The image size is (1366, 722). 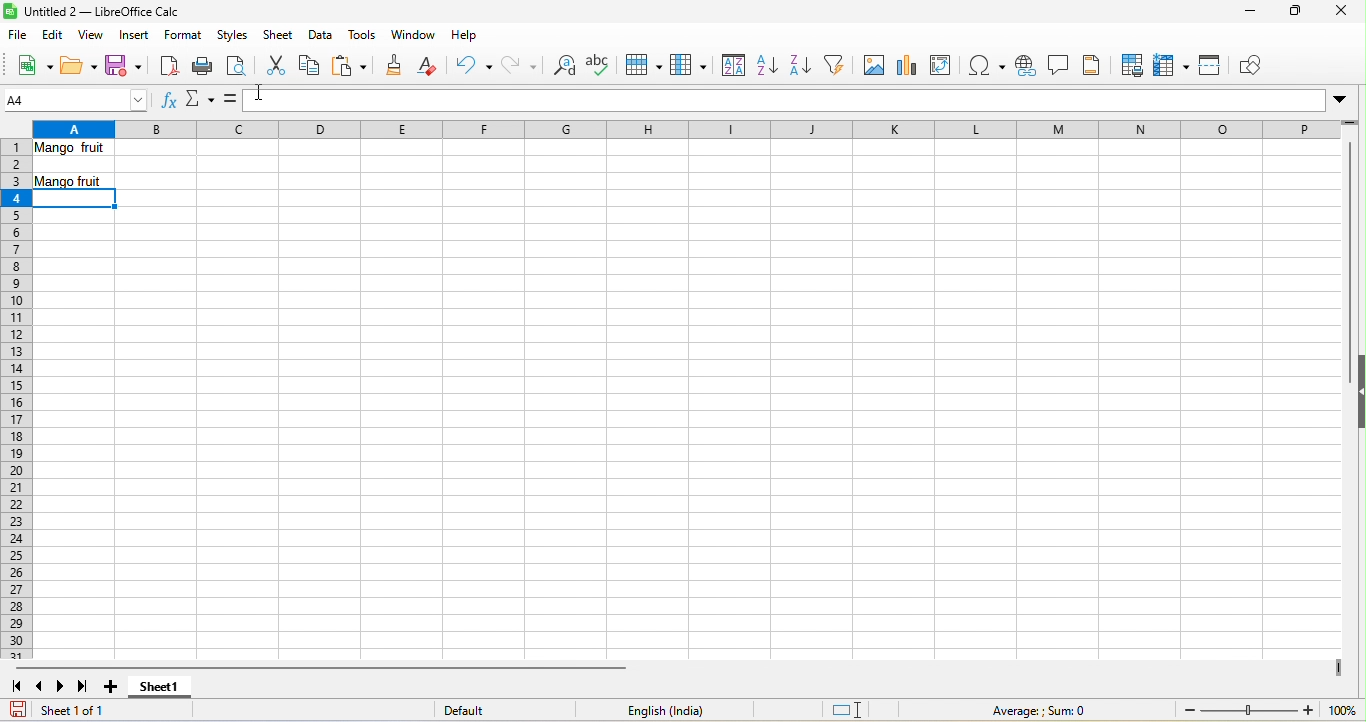 I want to click on standard selection, so click(x=853, y=709).